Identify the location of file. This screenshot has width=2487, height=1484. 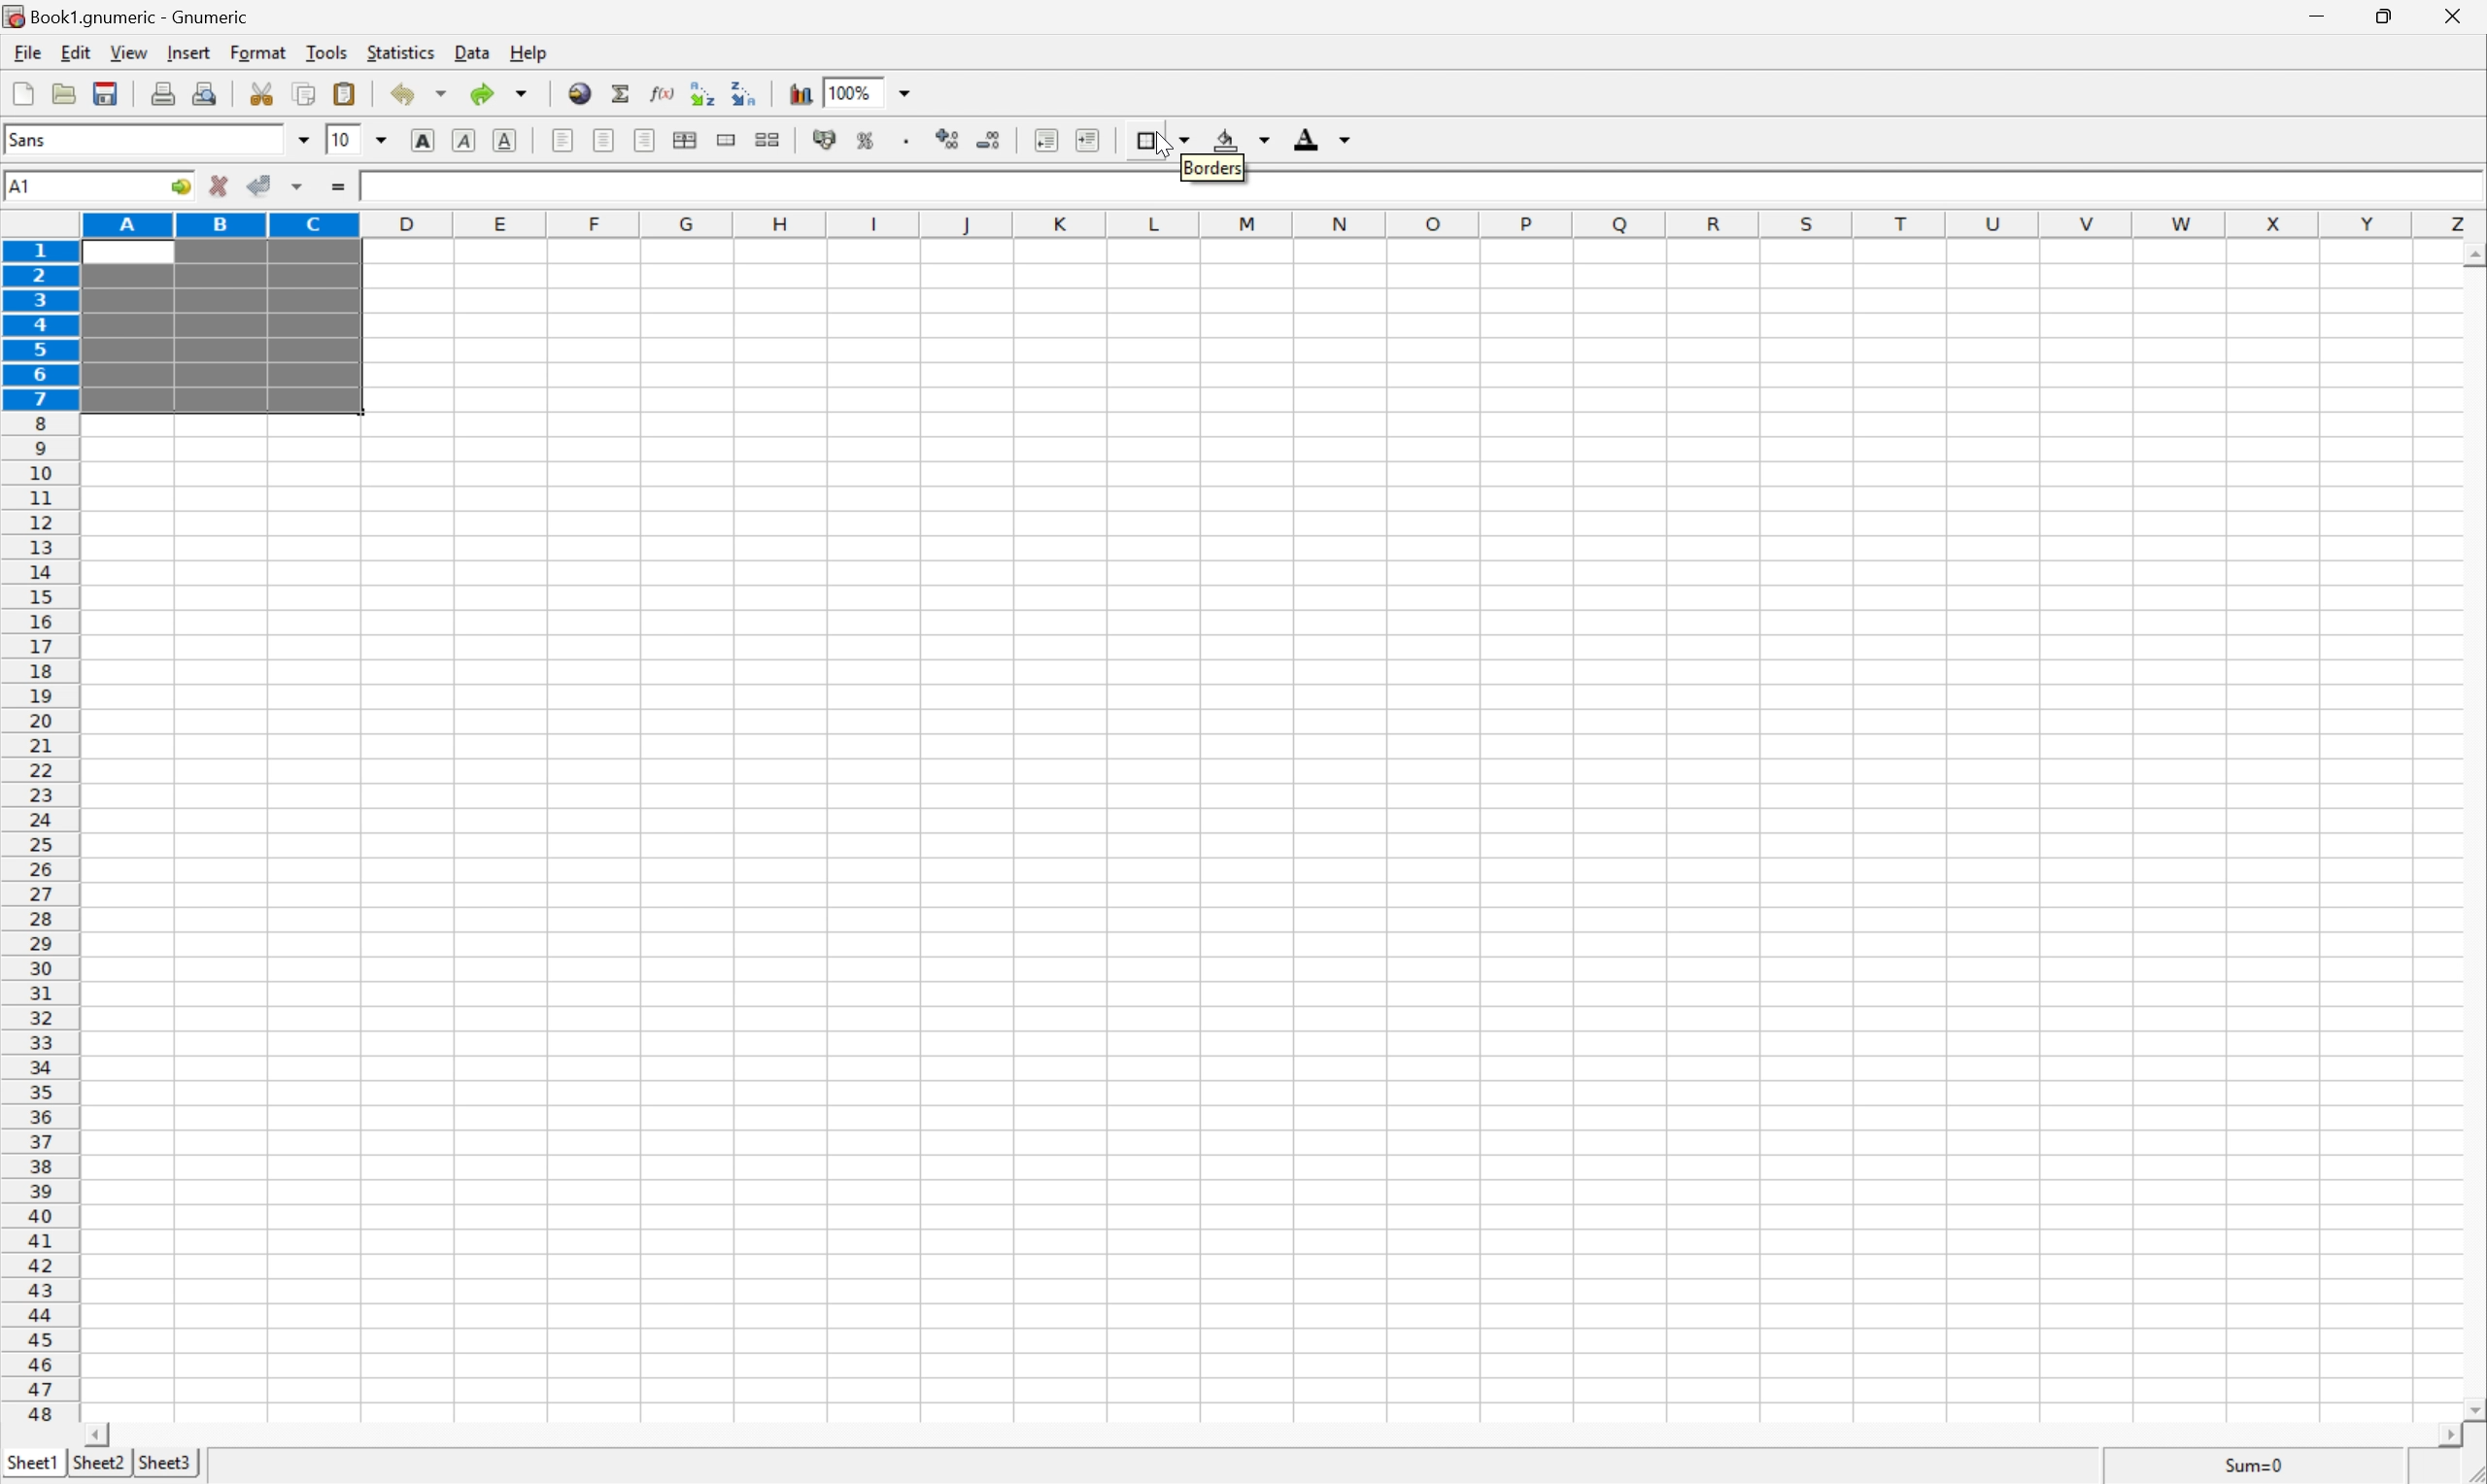
(27, 51).